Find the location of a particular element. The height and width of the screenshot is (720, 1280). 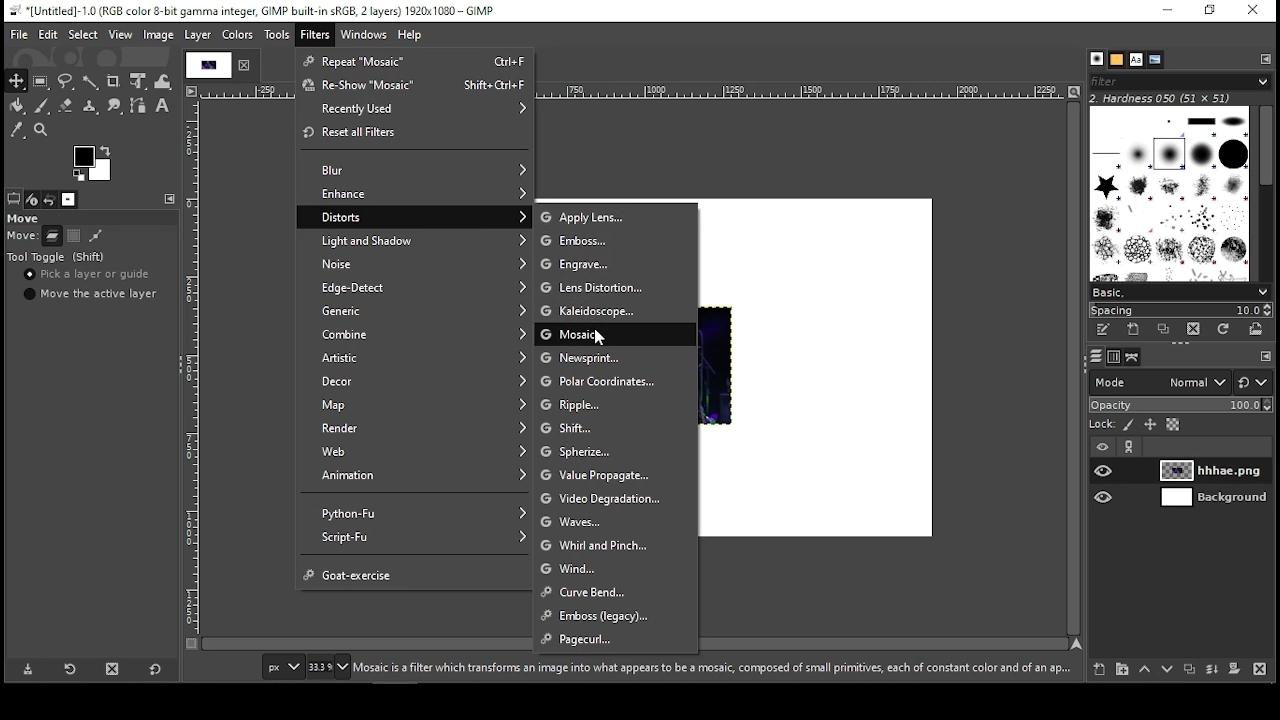

text tool is located at coordinates (164, 109).